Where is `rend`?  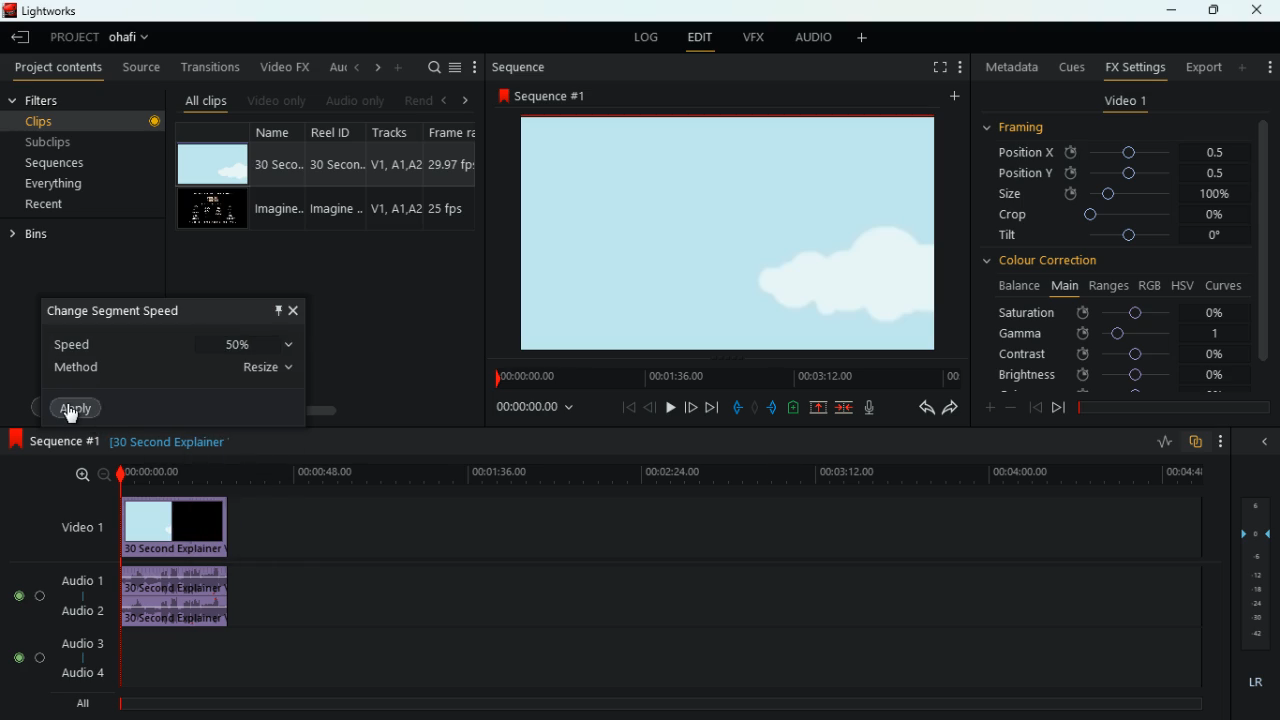
rend is located at coordinates (412, 98).